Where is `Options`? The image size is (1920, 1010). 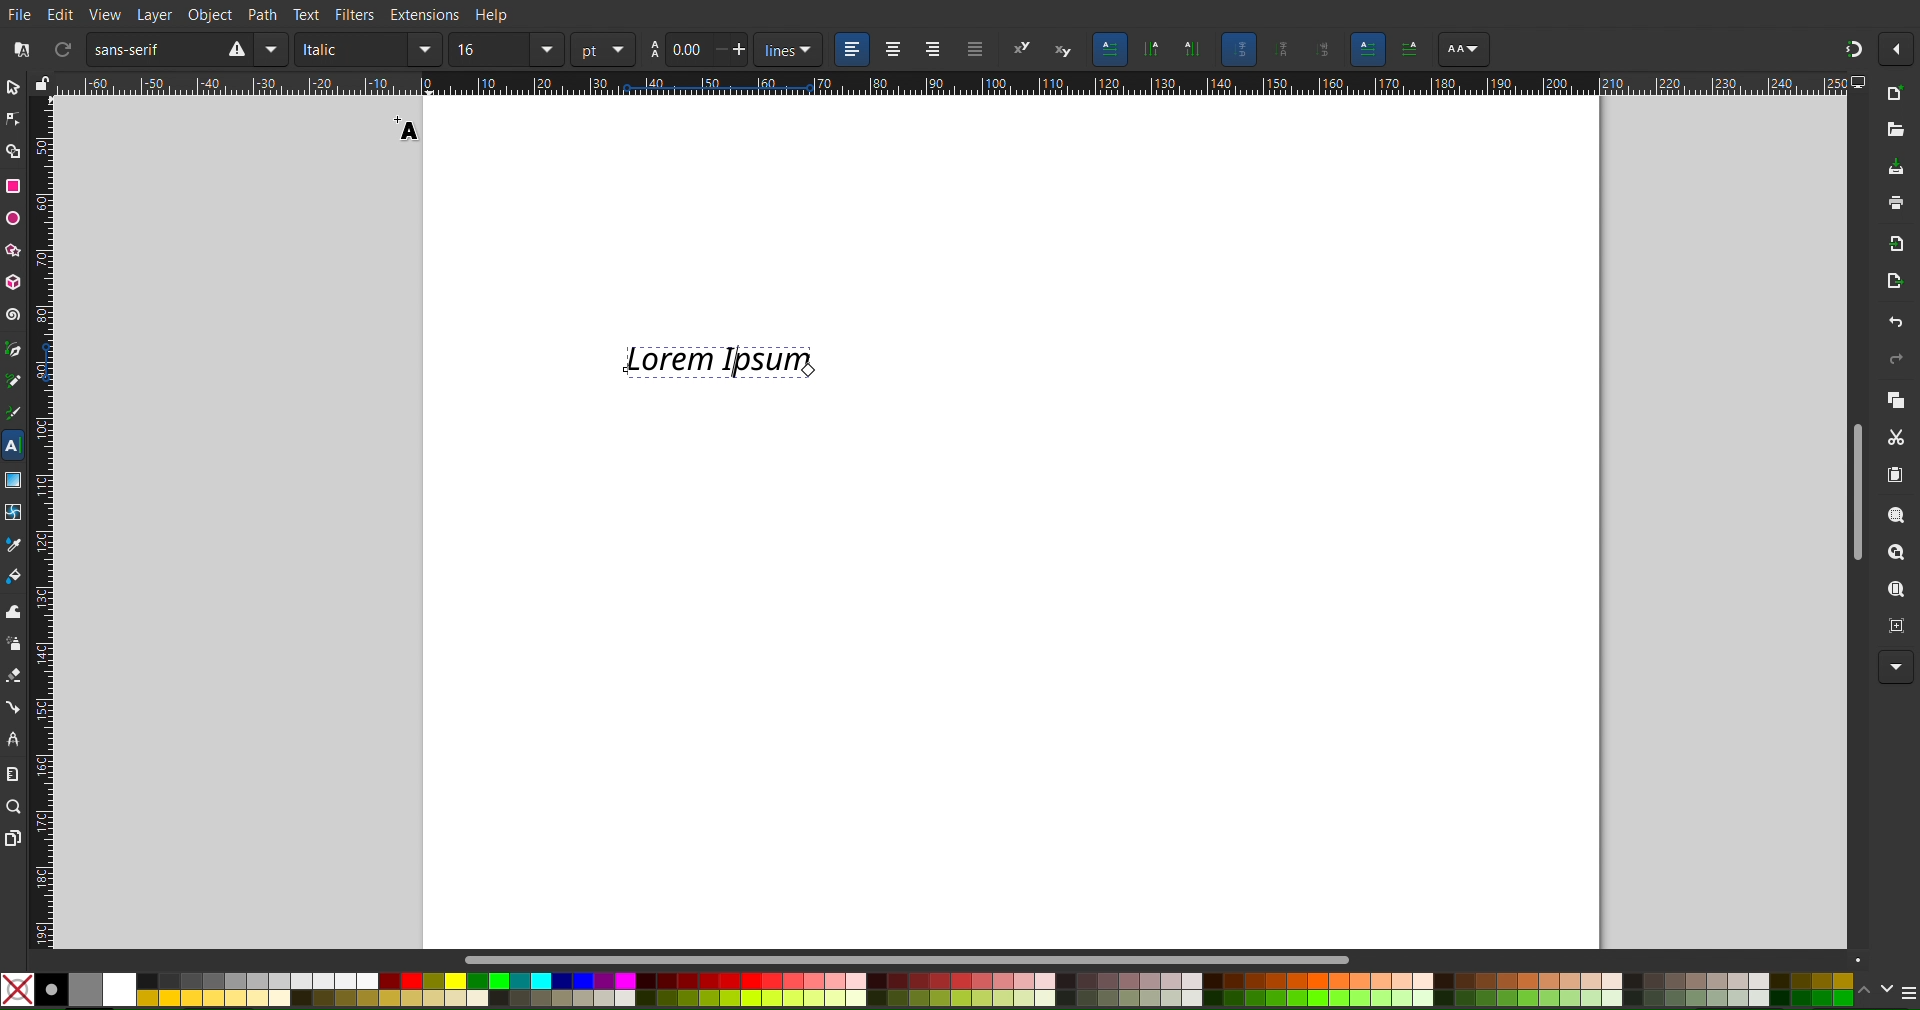 Options is located at coordinates (1898, 51).